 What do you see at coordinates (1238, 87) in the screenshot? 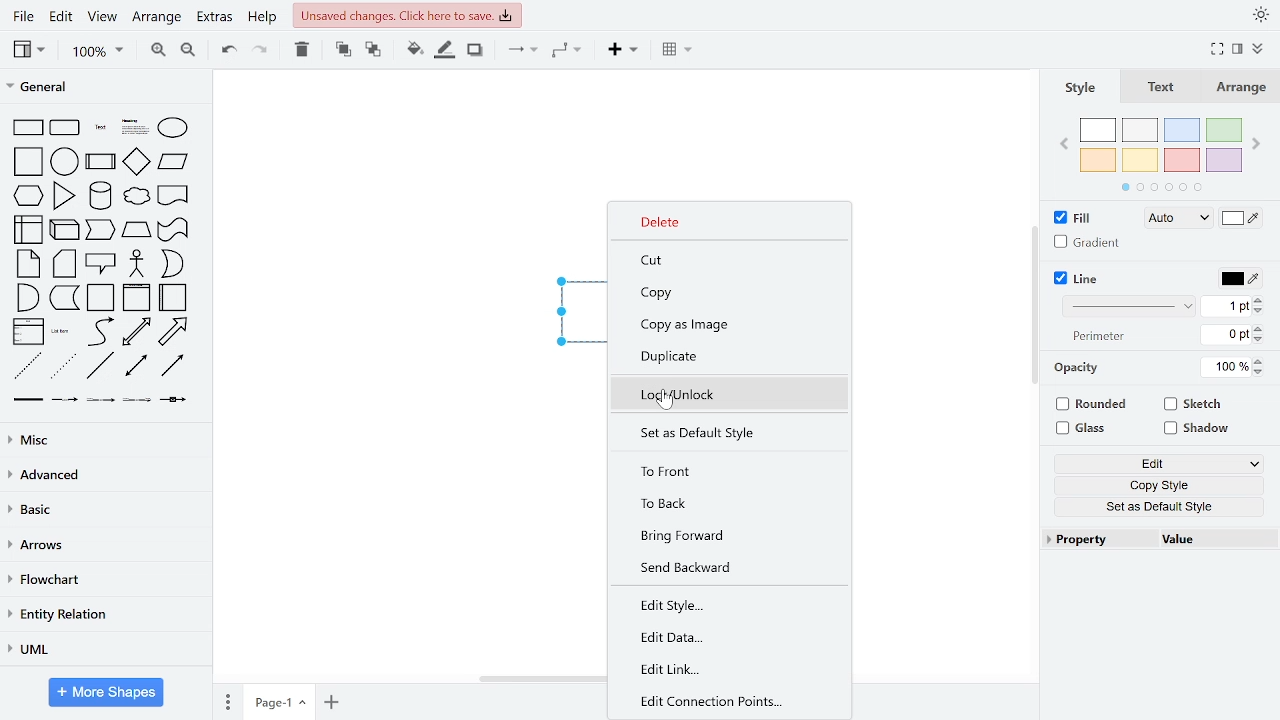
I see `arrange` at bounding box center [1238, 87].